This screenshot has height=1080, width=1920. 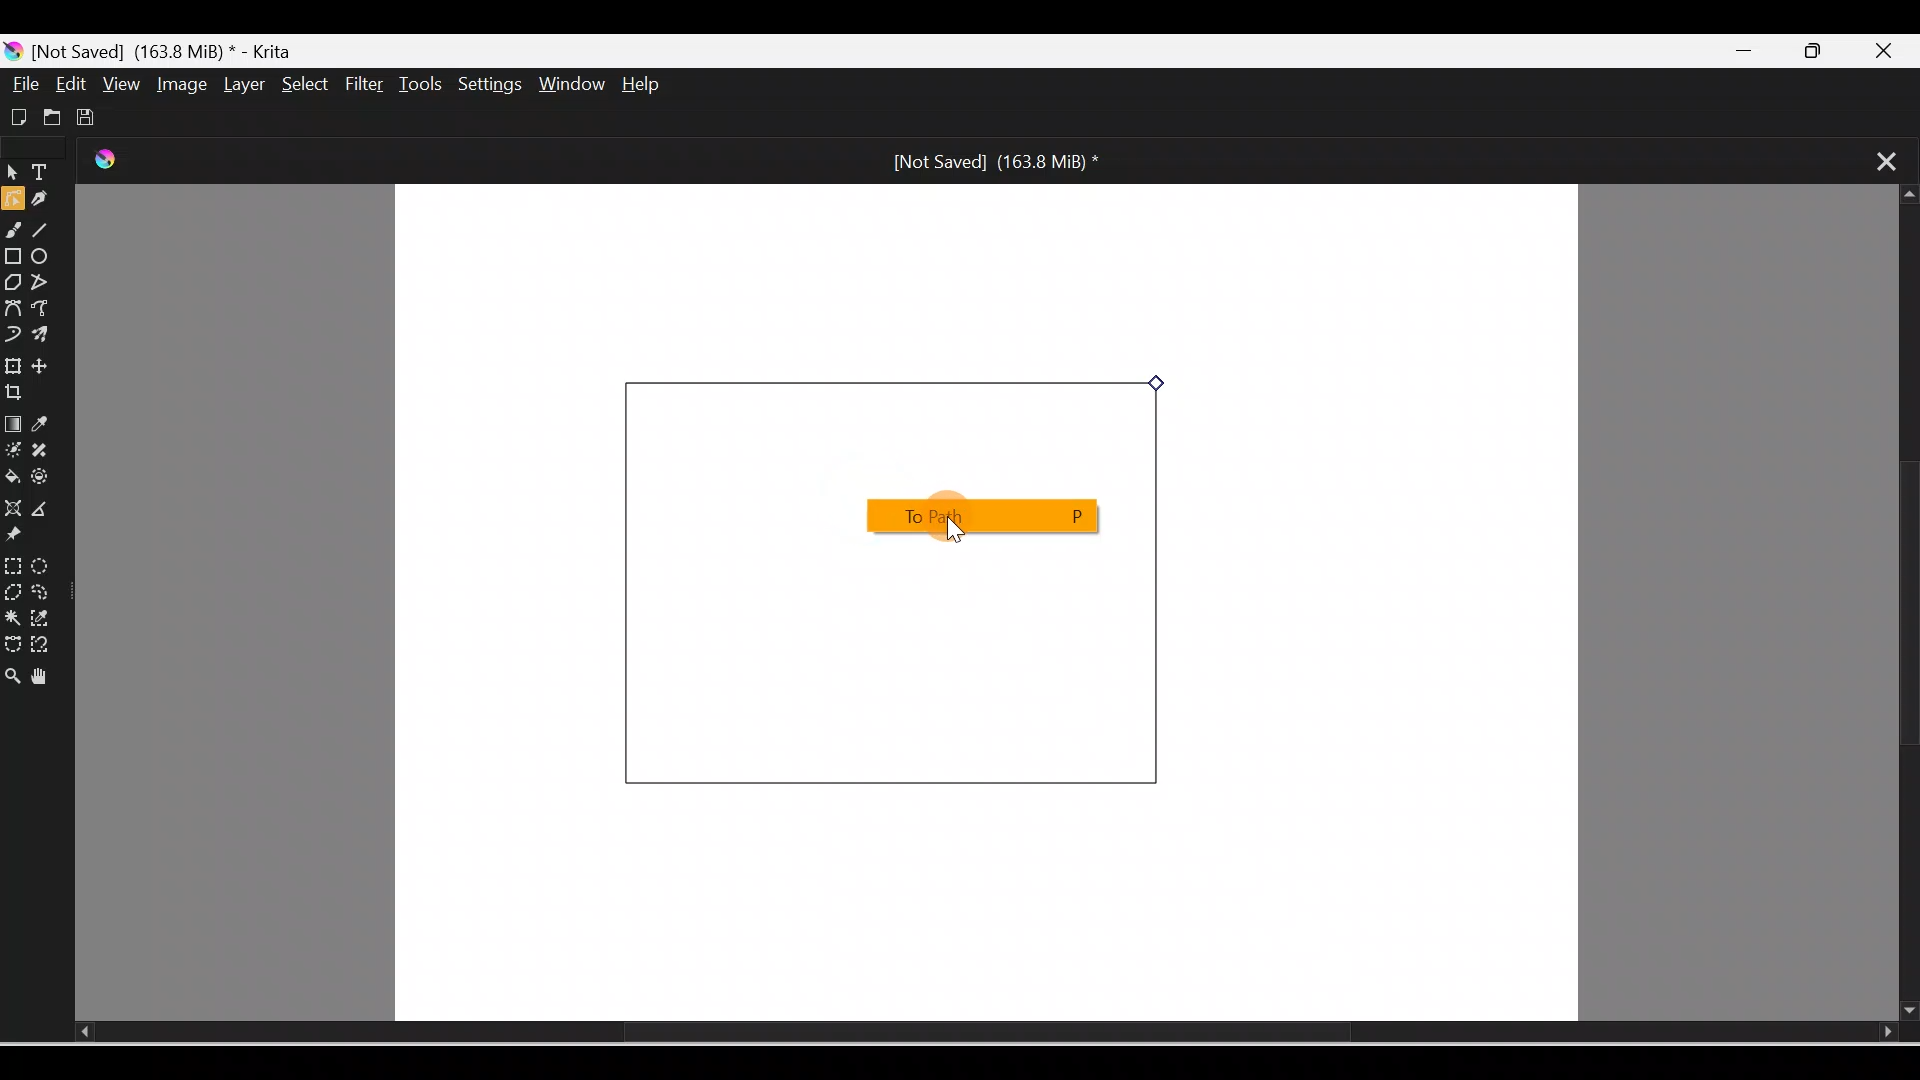 What do you see at coordinates (12, 562) in the screenshot?
I see `Rectangular selection tool` at bounding box center [12, 562].